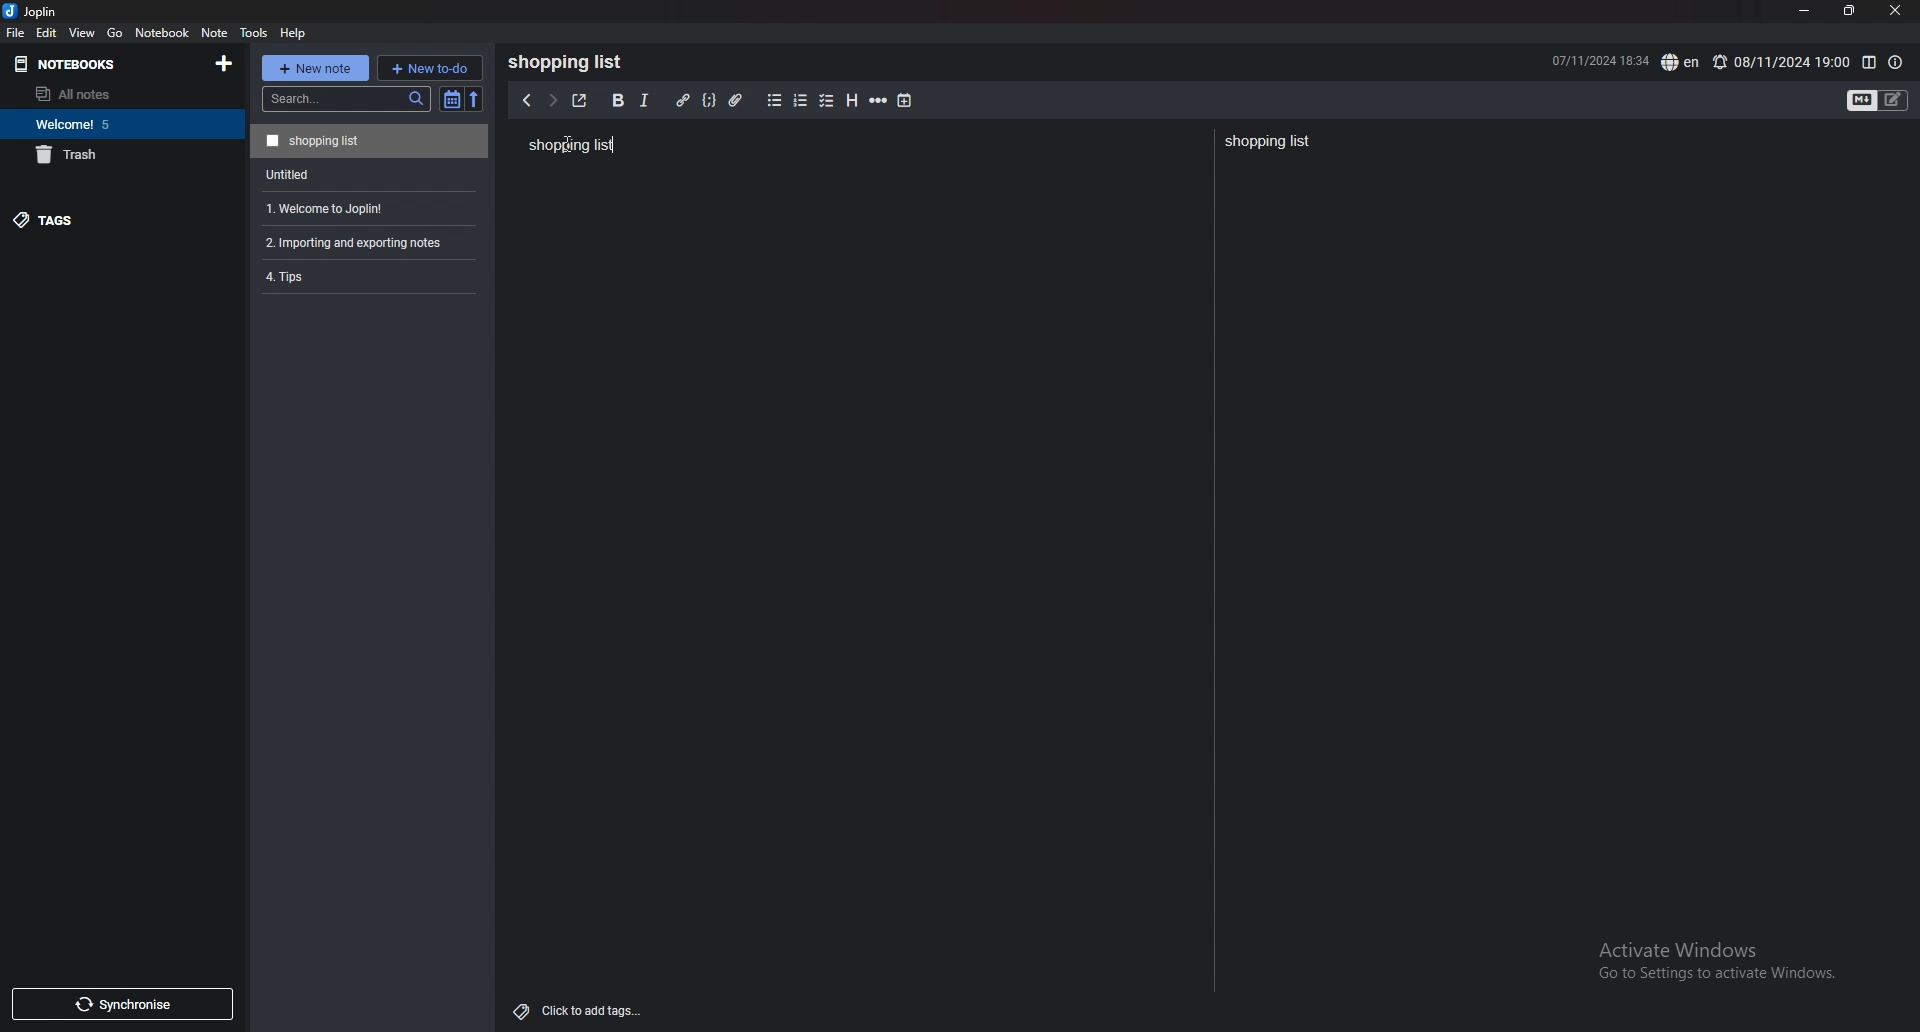  Describe the element at coordinates (16, 33) in the screenshot. I see `file` at that location.